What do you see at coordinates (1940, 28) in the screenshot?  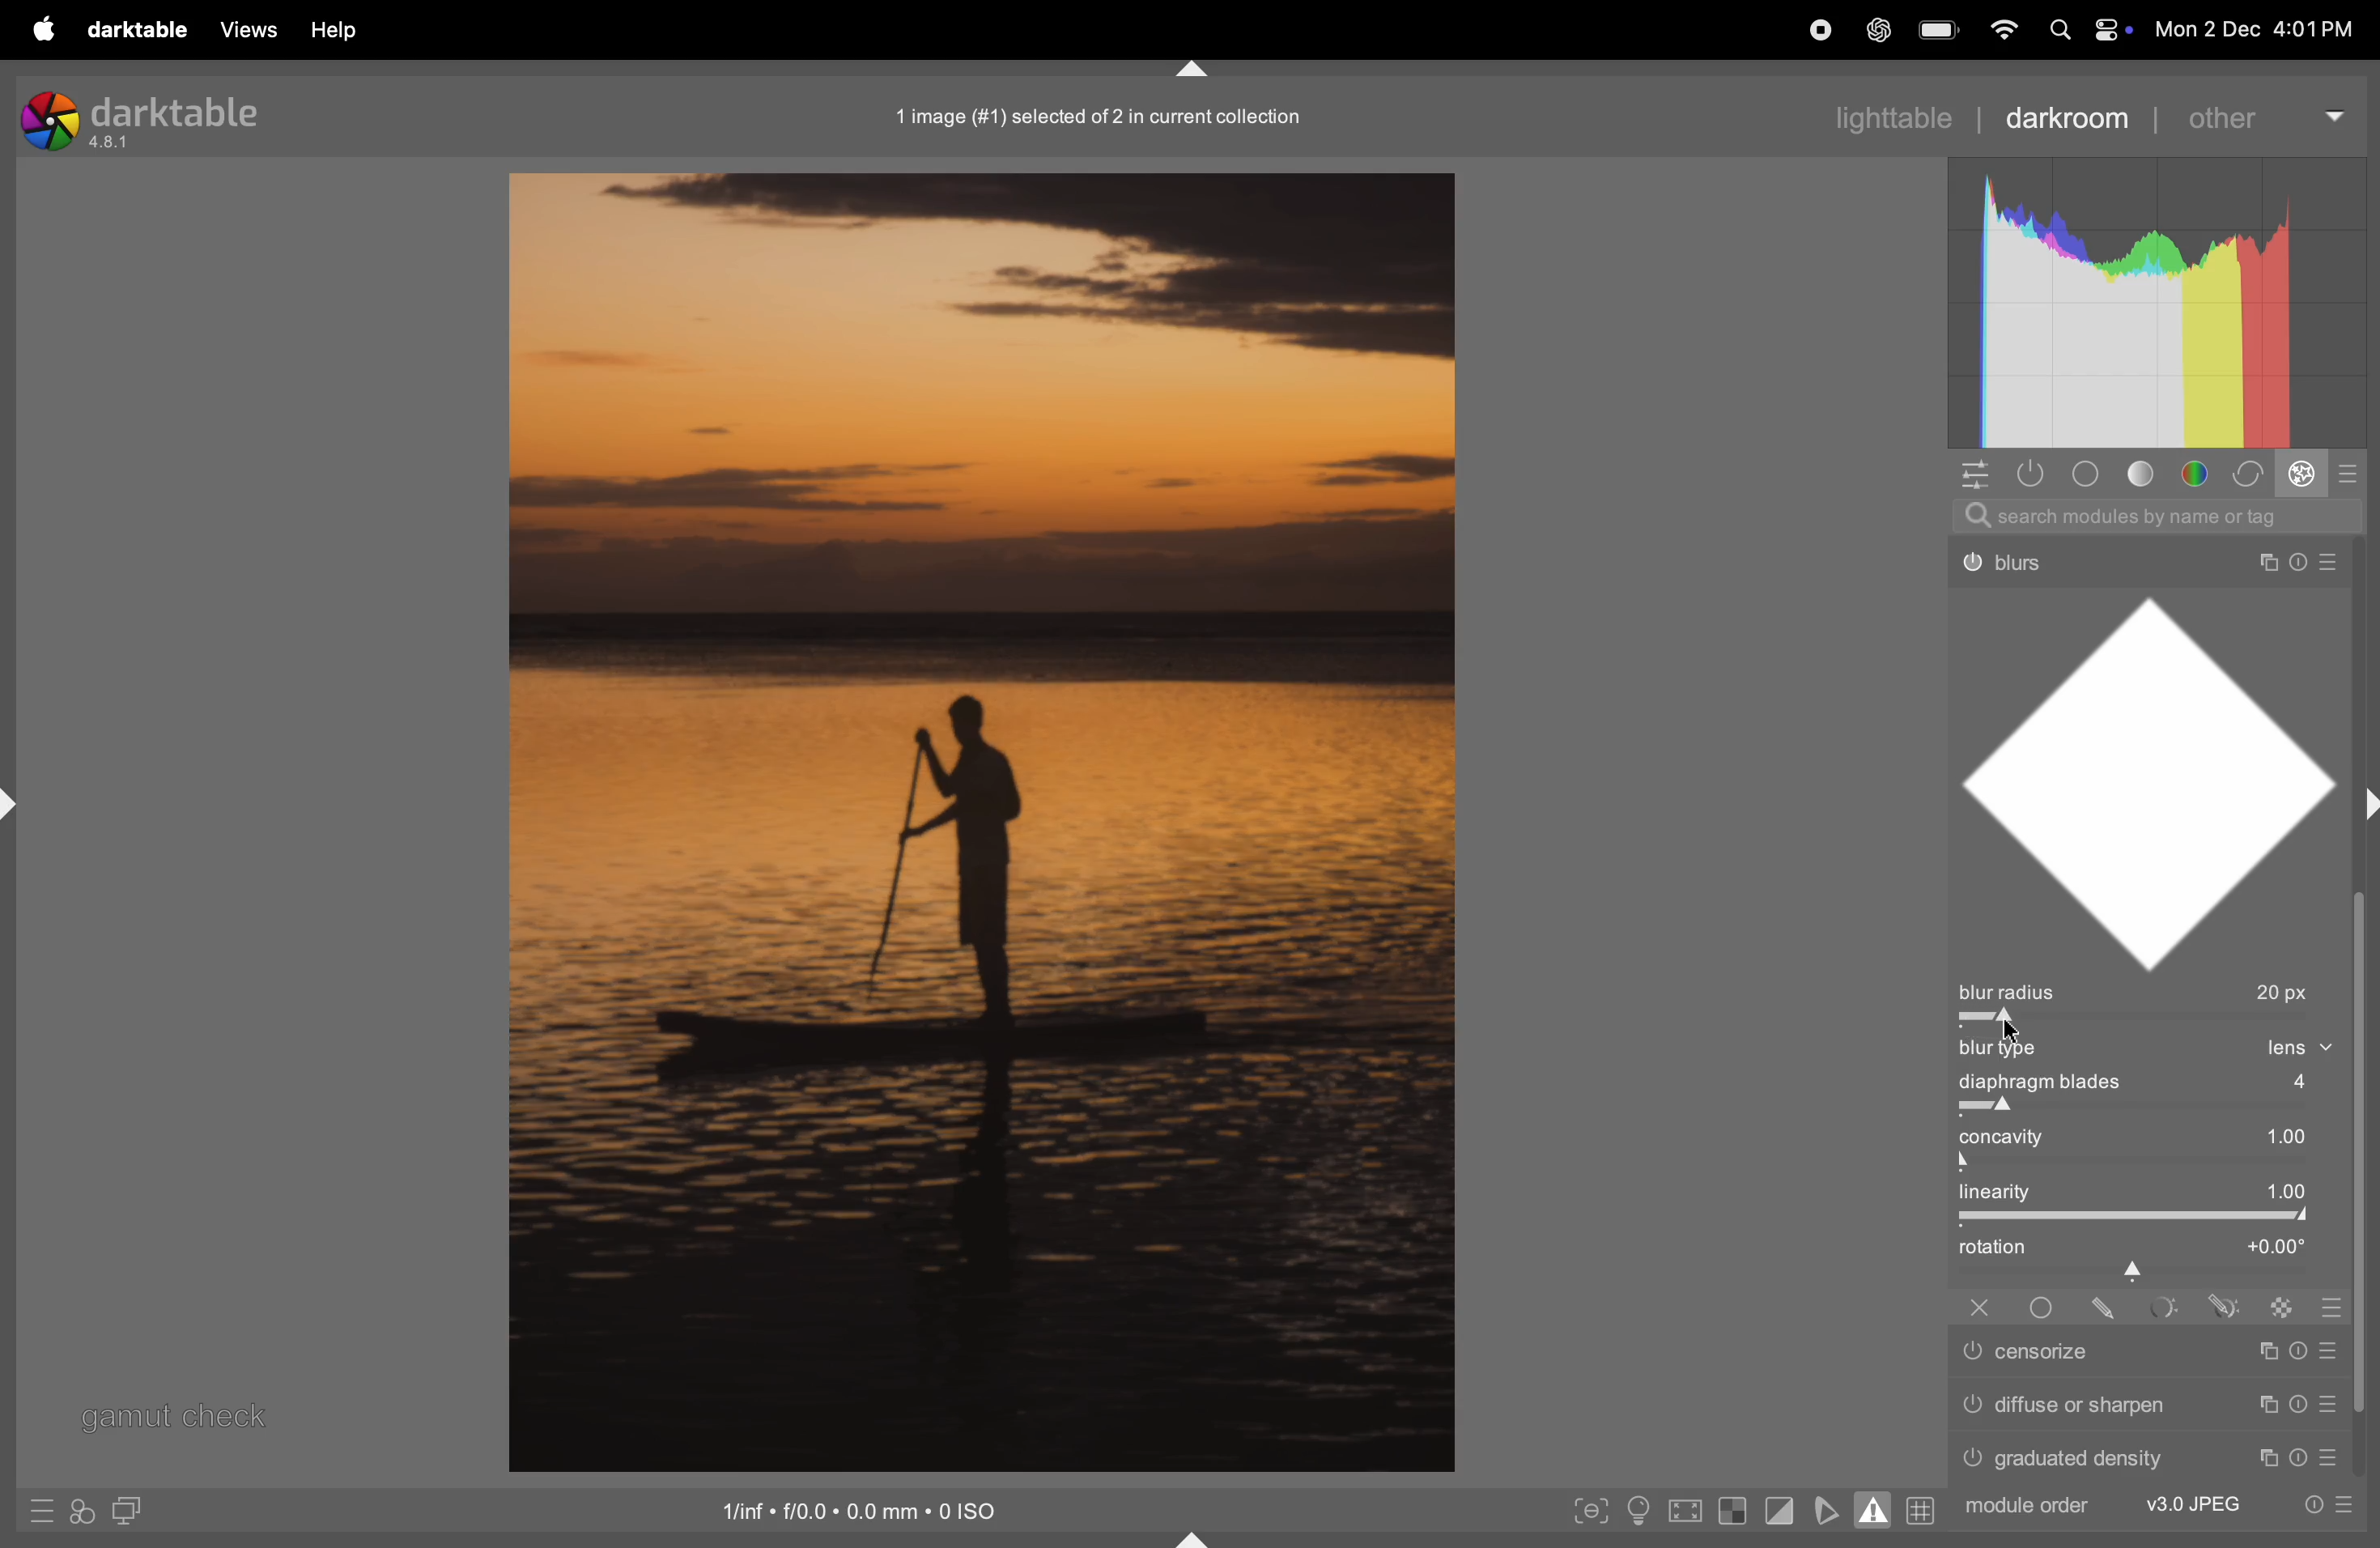 I see `battery` at bounding box center [1940, 28].